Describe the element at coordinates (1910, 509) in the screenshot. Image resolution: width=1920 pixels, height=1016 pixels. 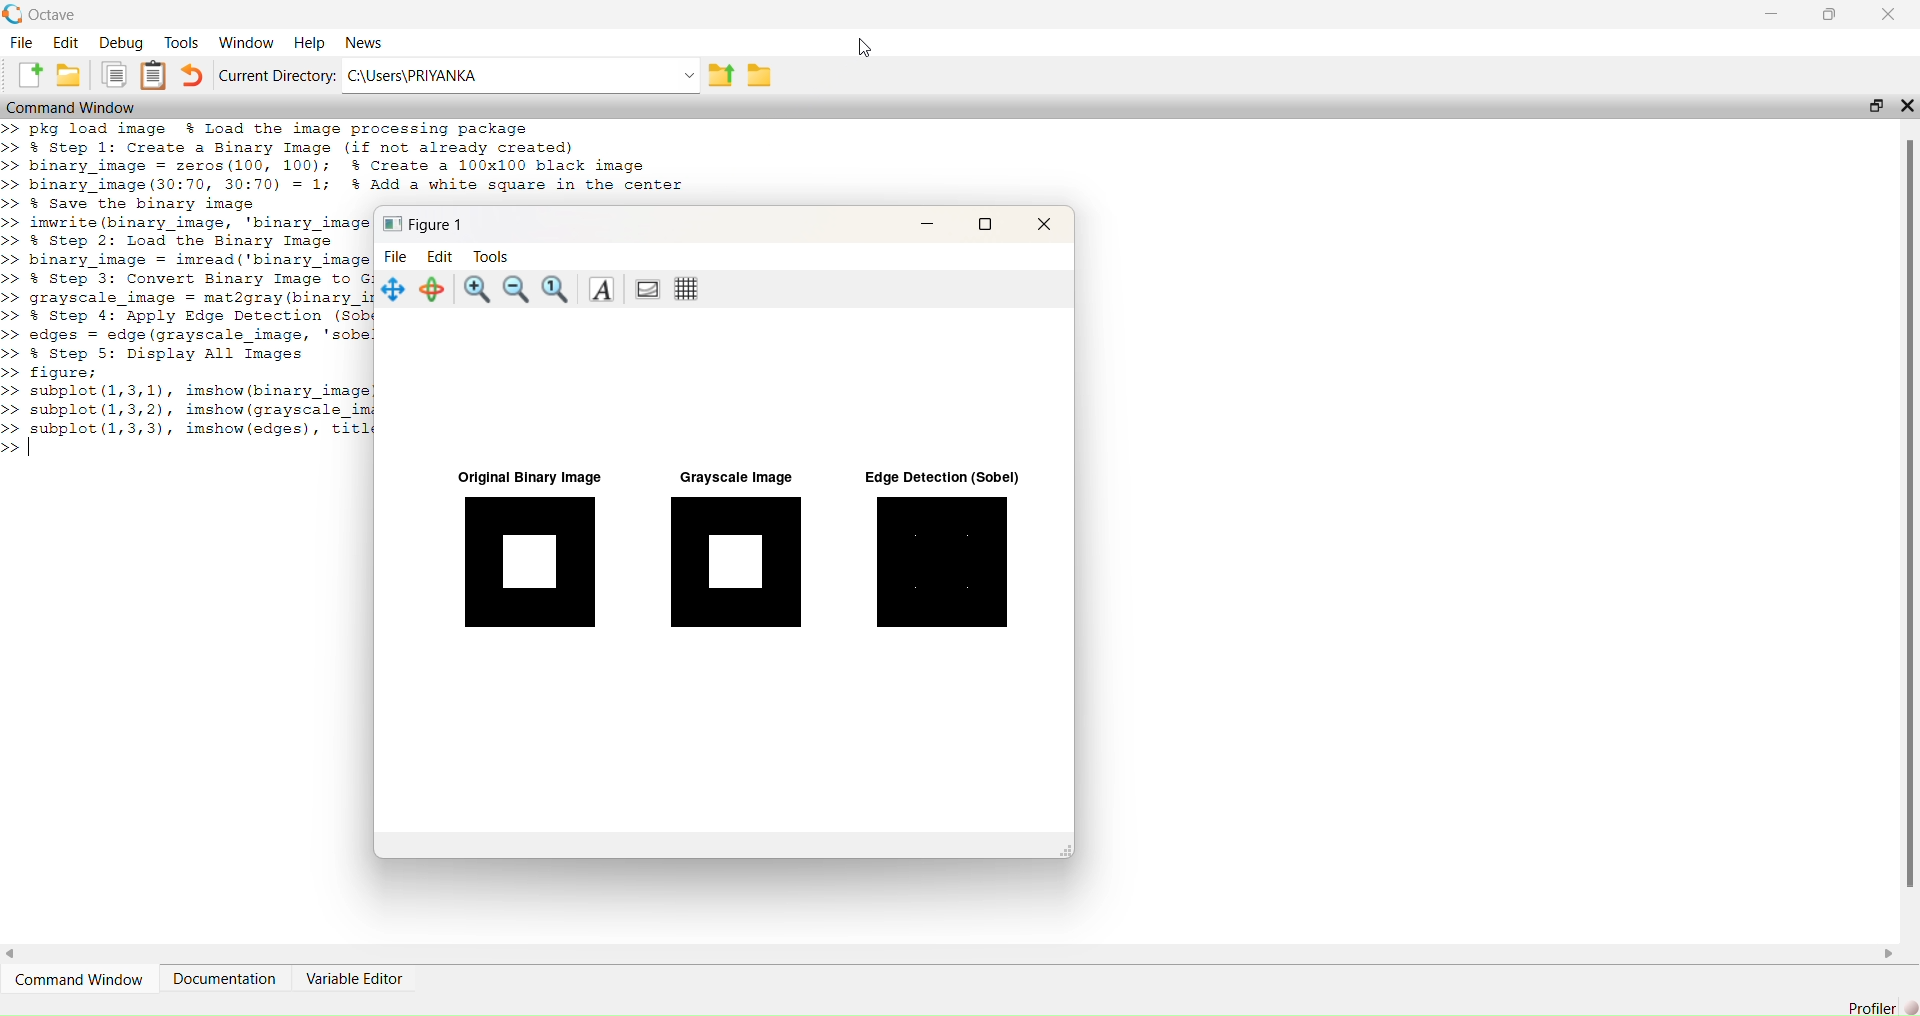
I see `scroll bar` at that location.